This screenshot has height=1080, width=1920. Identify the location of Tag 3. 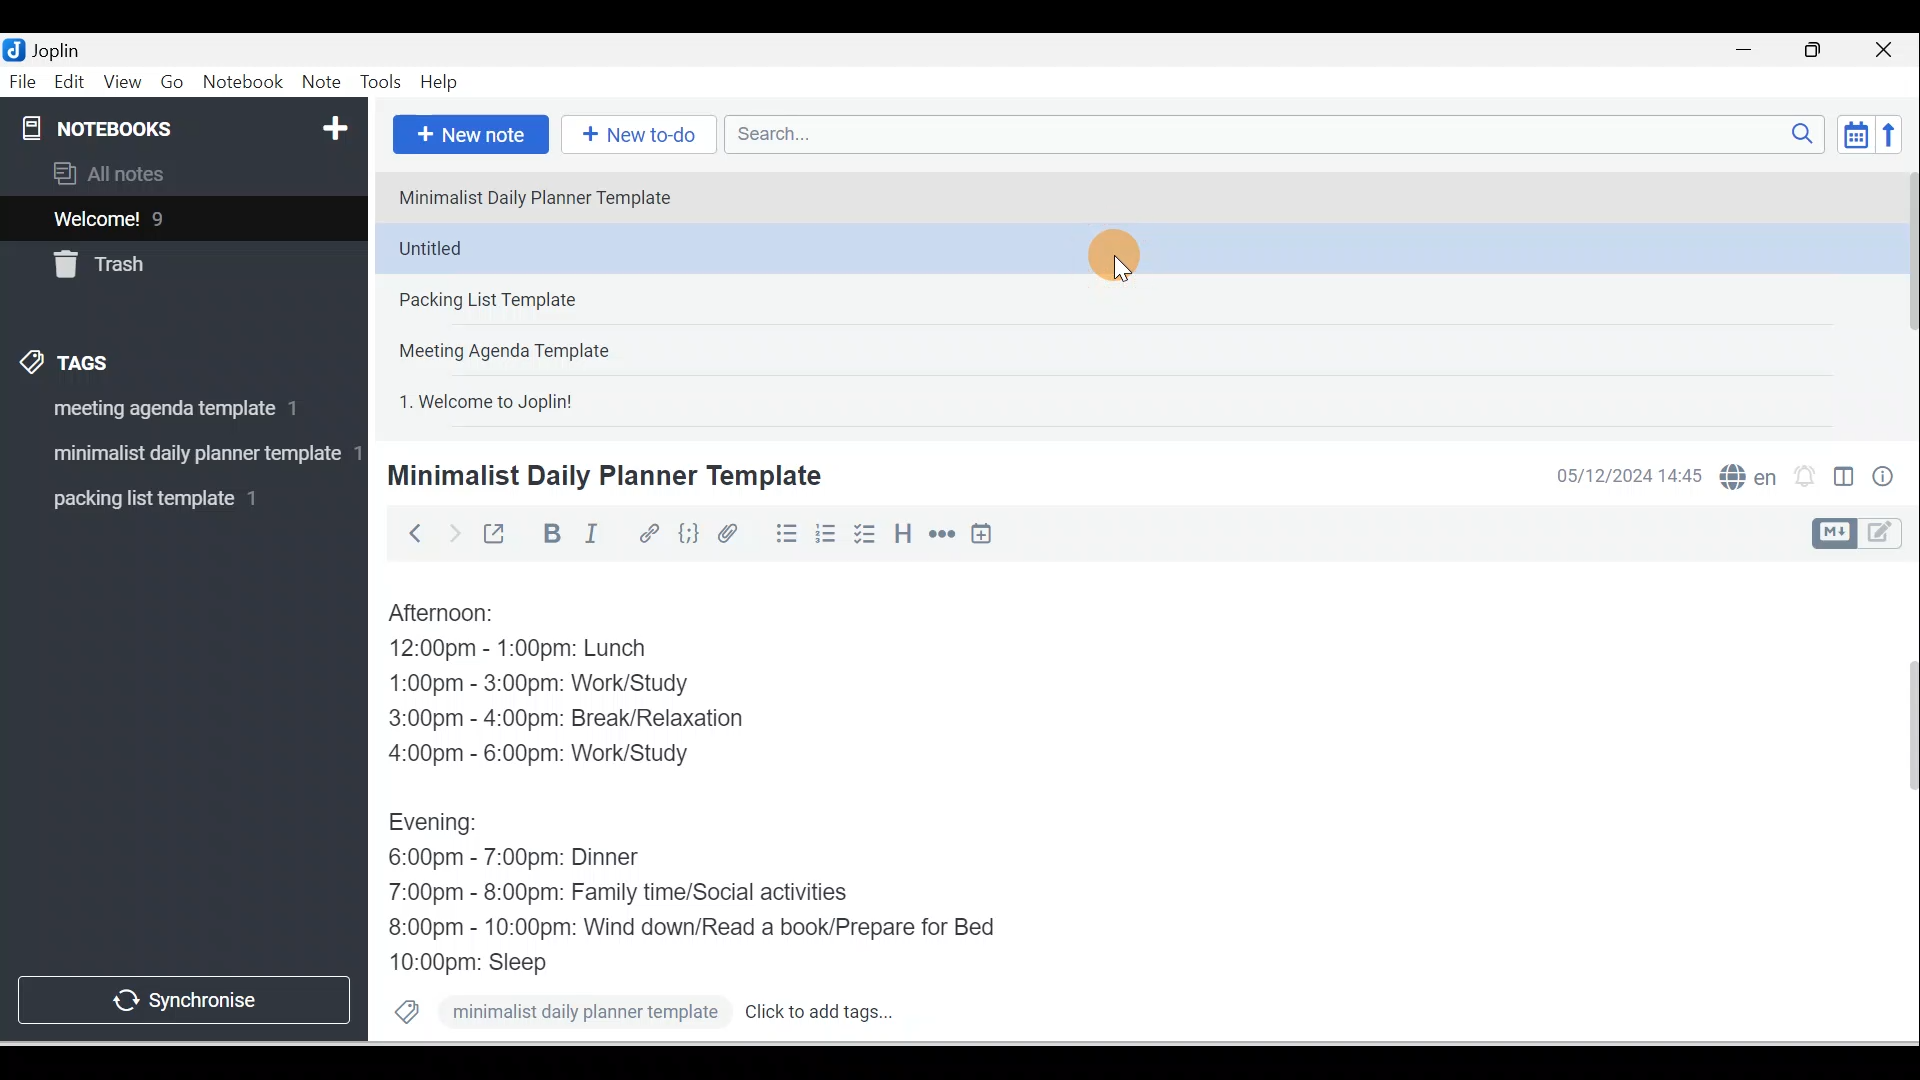
(166, 499).